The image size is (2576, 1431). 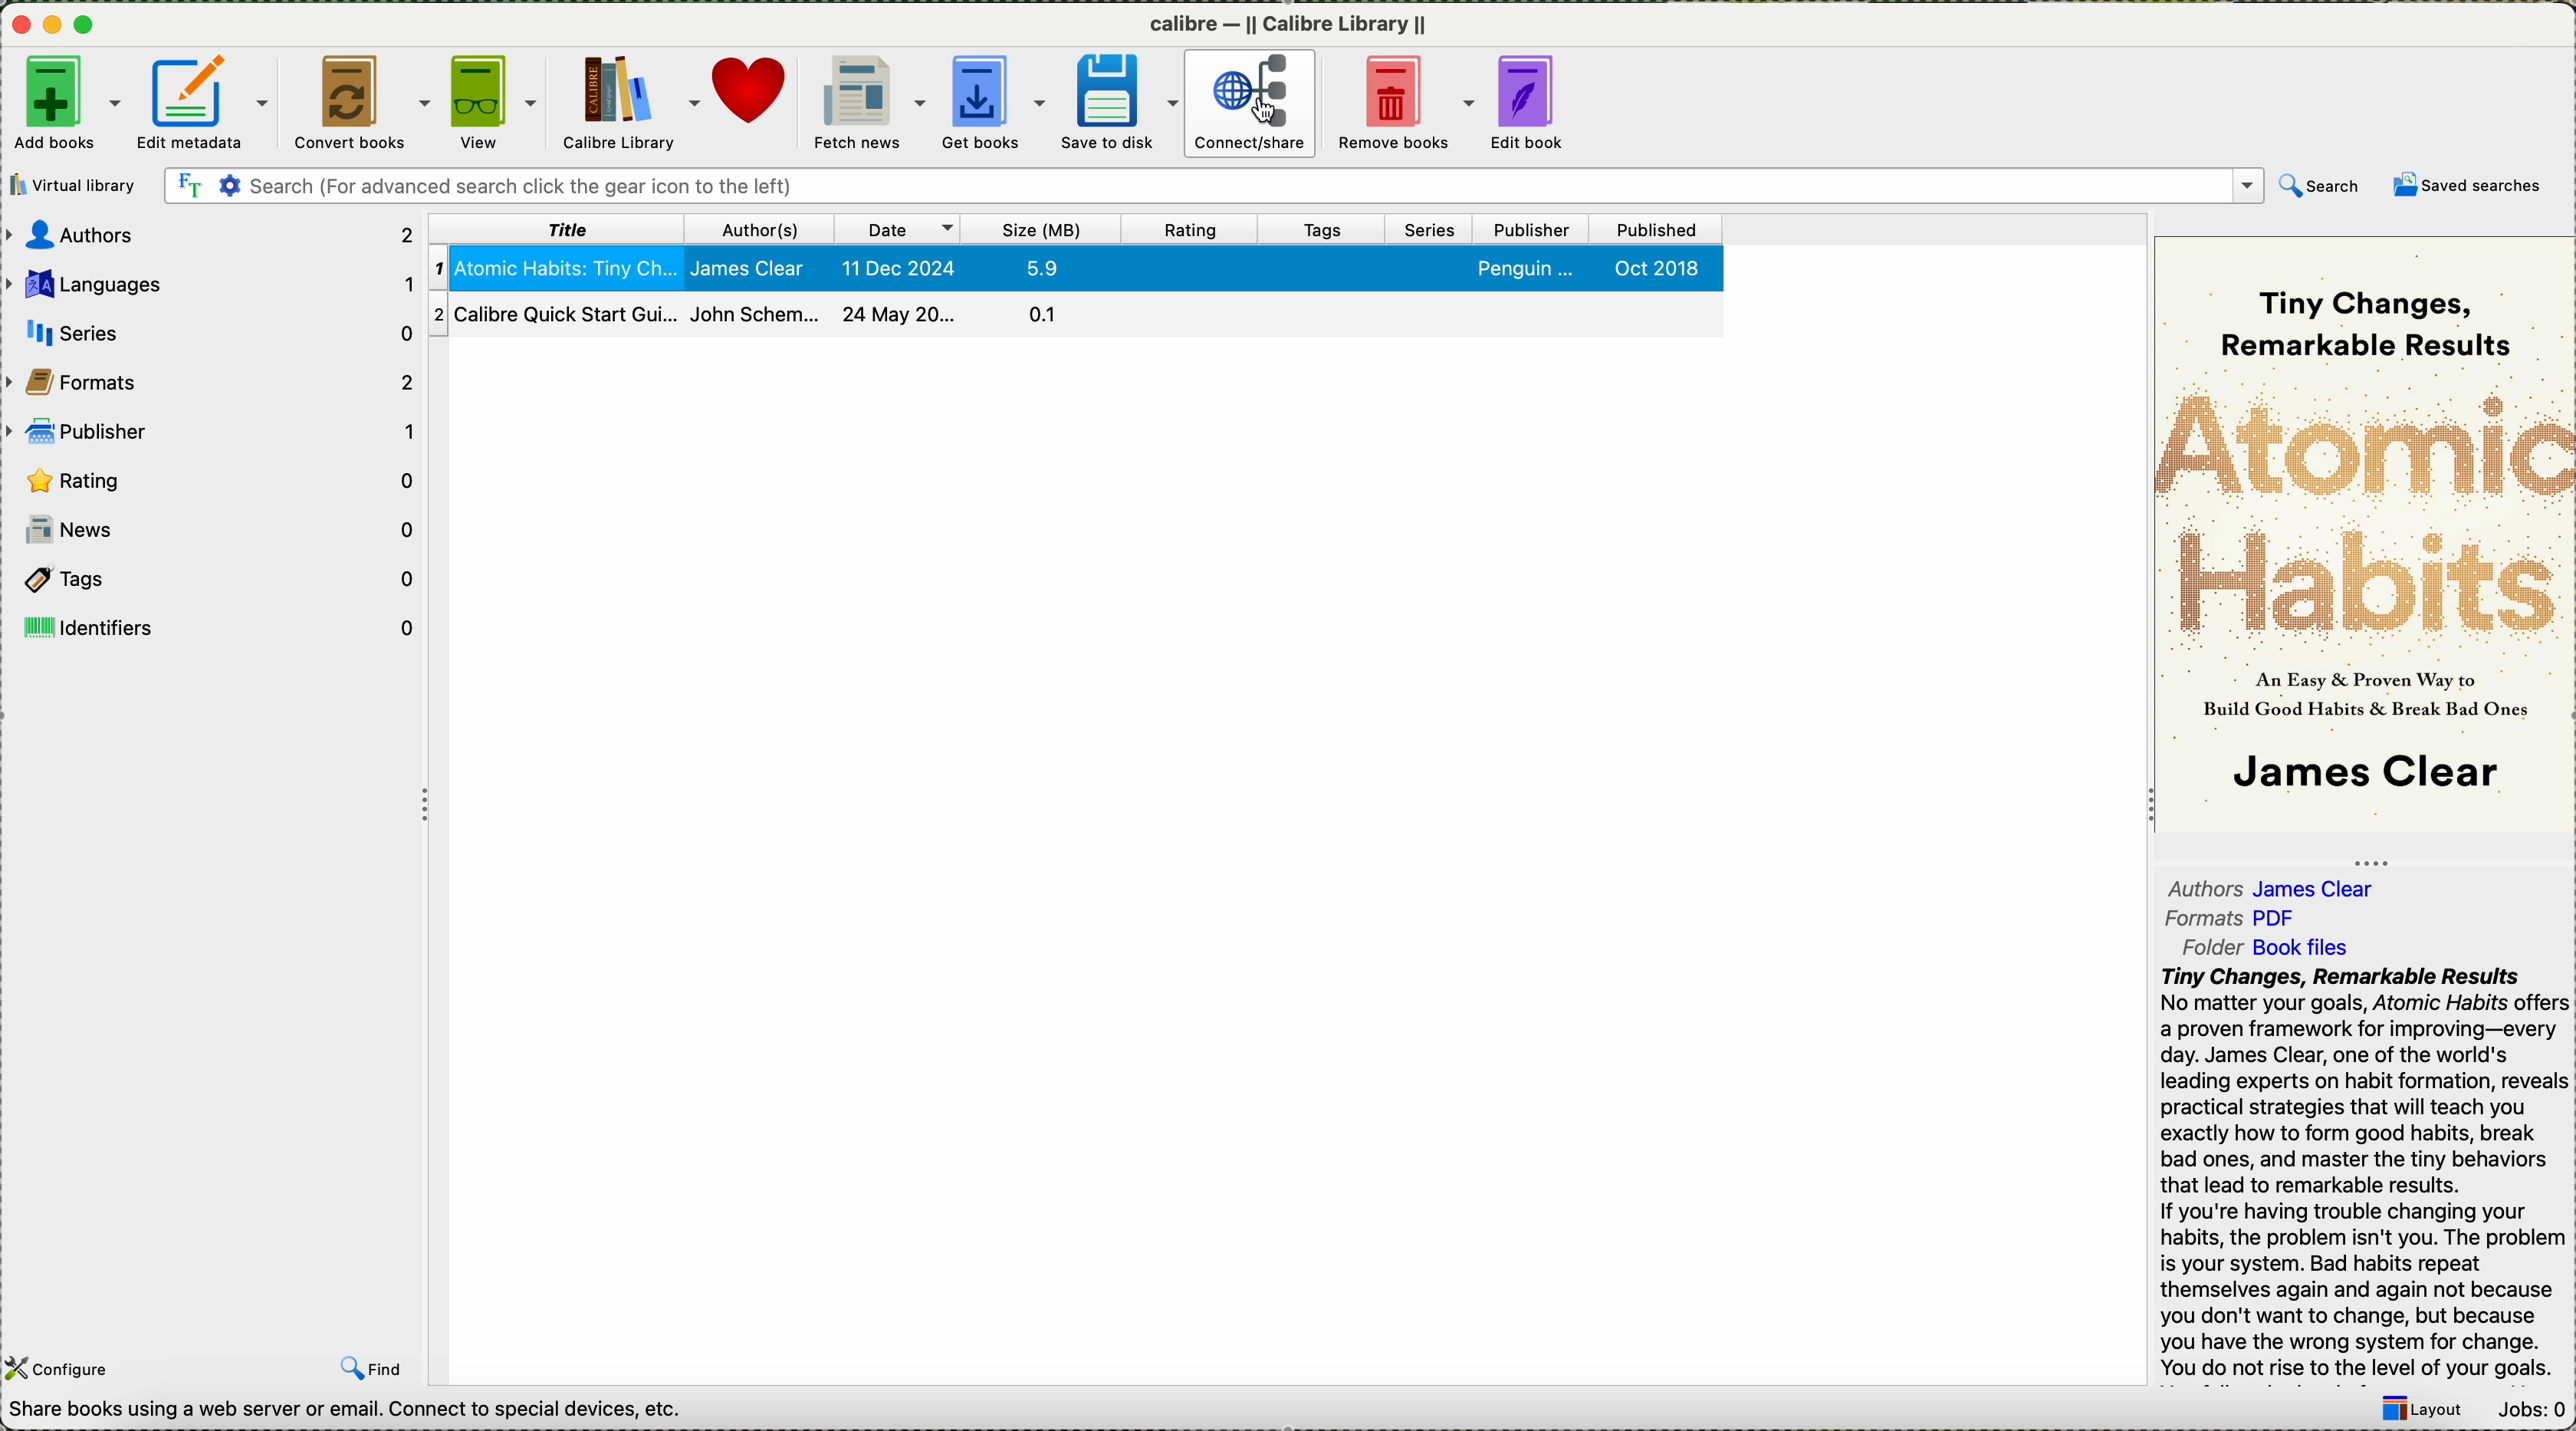 I want to click on layout, so click(x=2424, y=1410).